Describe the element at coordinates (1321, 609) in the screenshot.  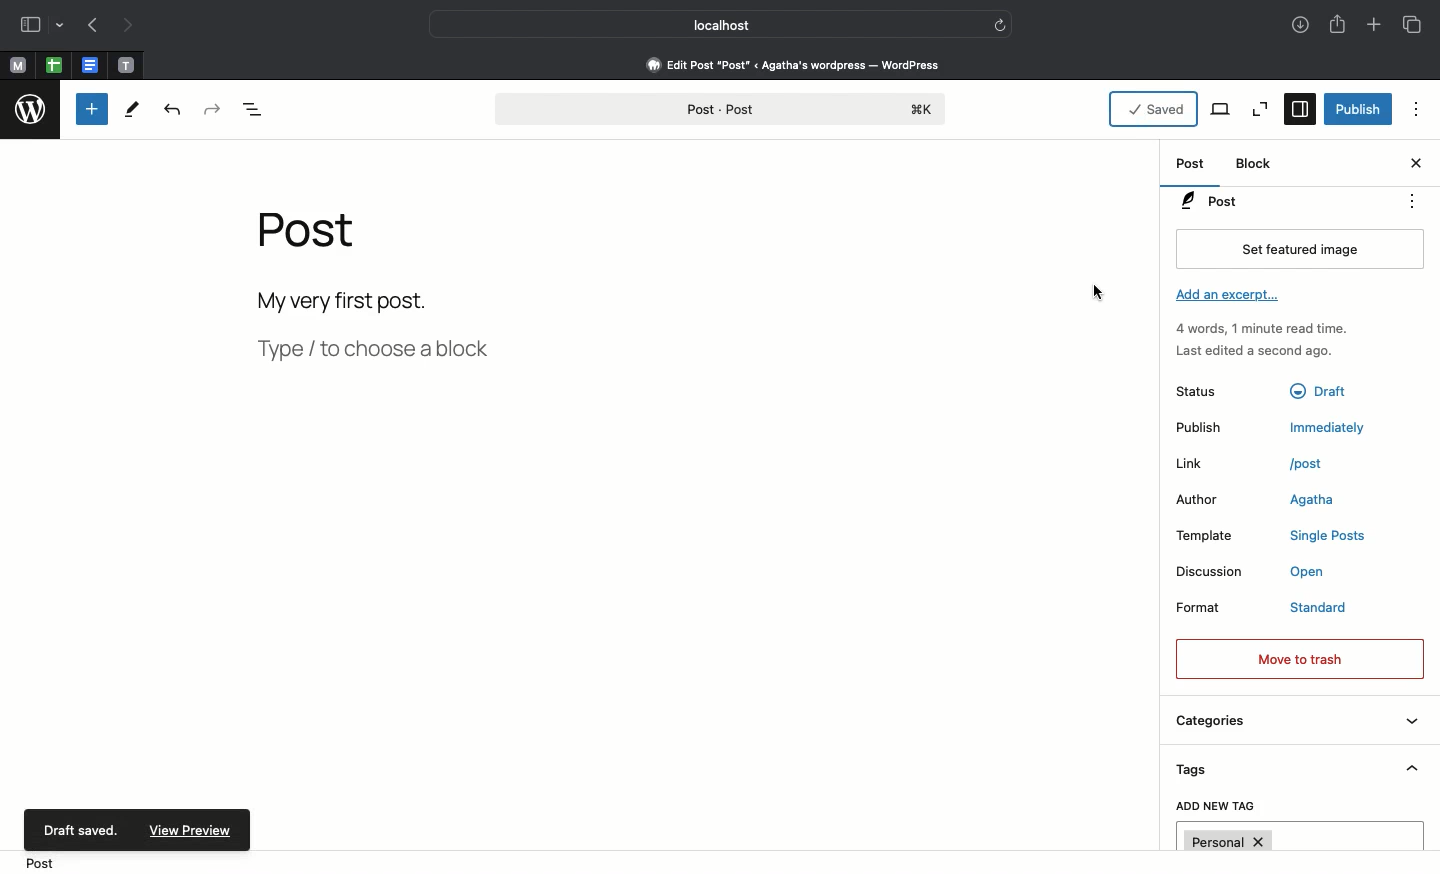
I see `standard` at that location.